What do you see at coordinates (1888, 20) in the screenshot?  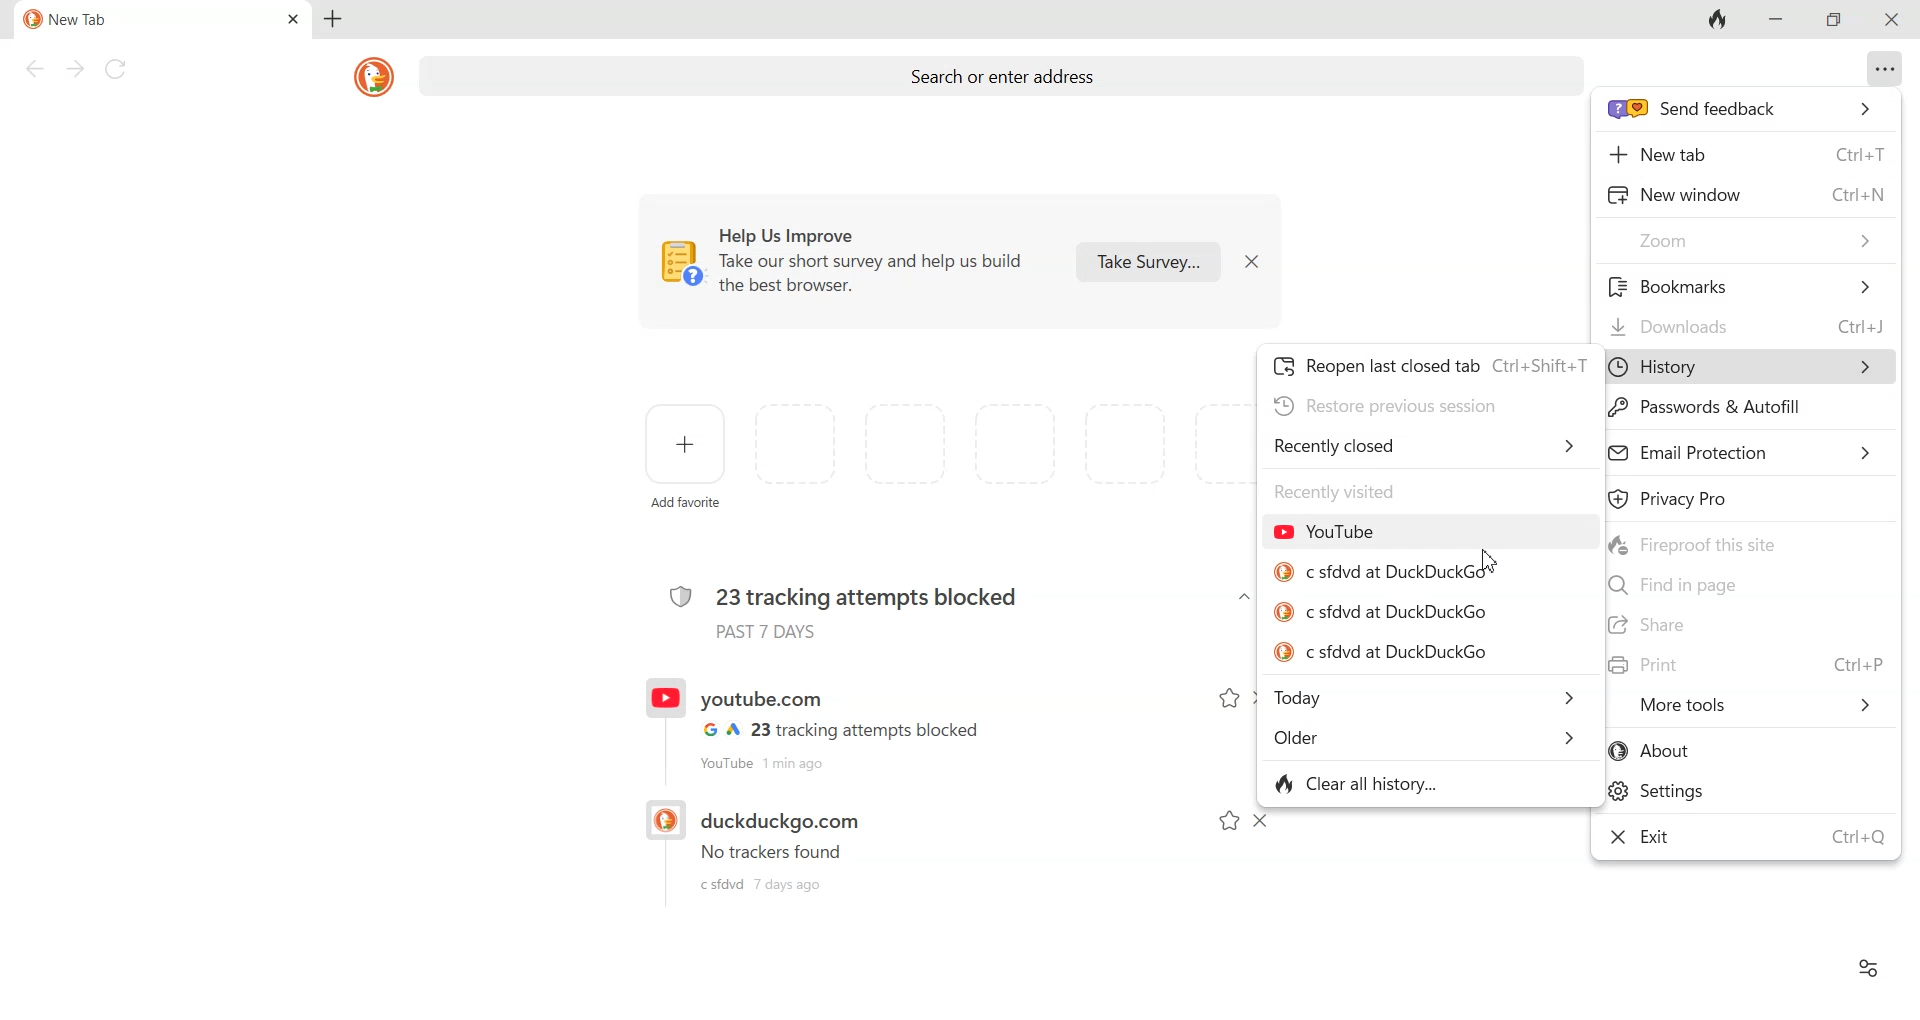 I see `Close` at bounding box center [1888, 20].